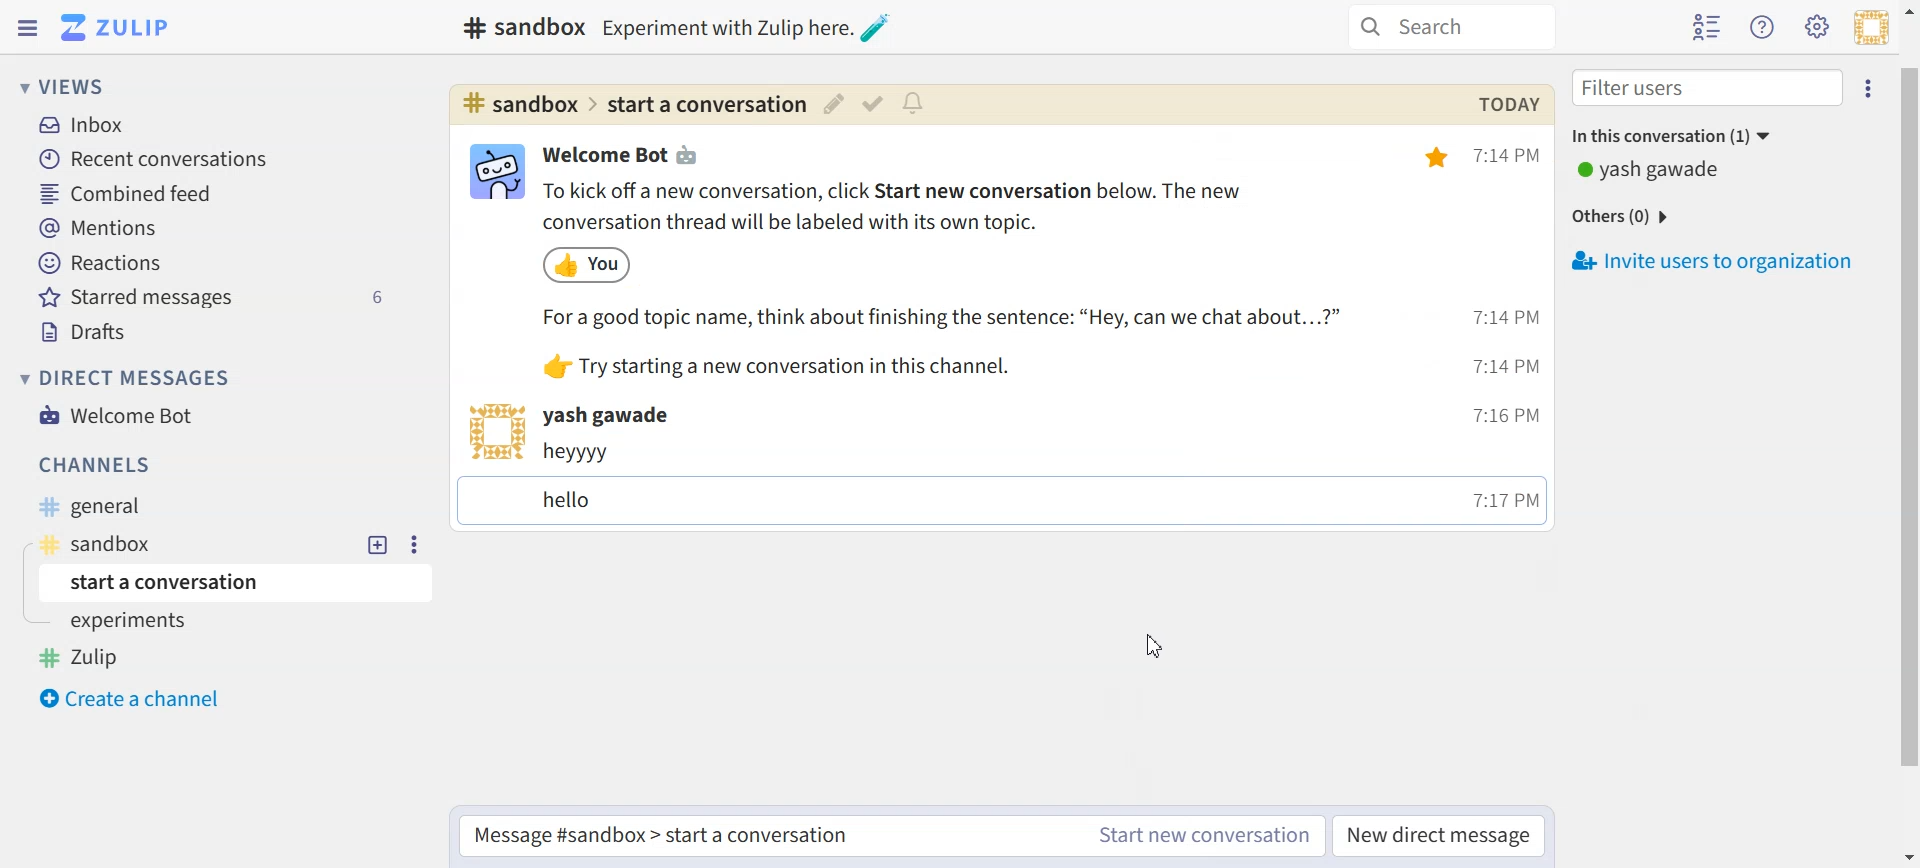  I want to click on , so click(950, 318).